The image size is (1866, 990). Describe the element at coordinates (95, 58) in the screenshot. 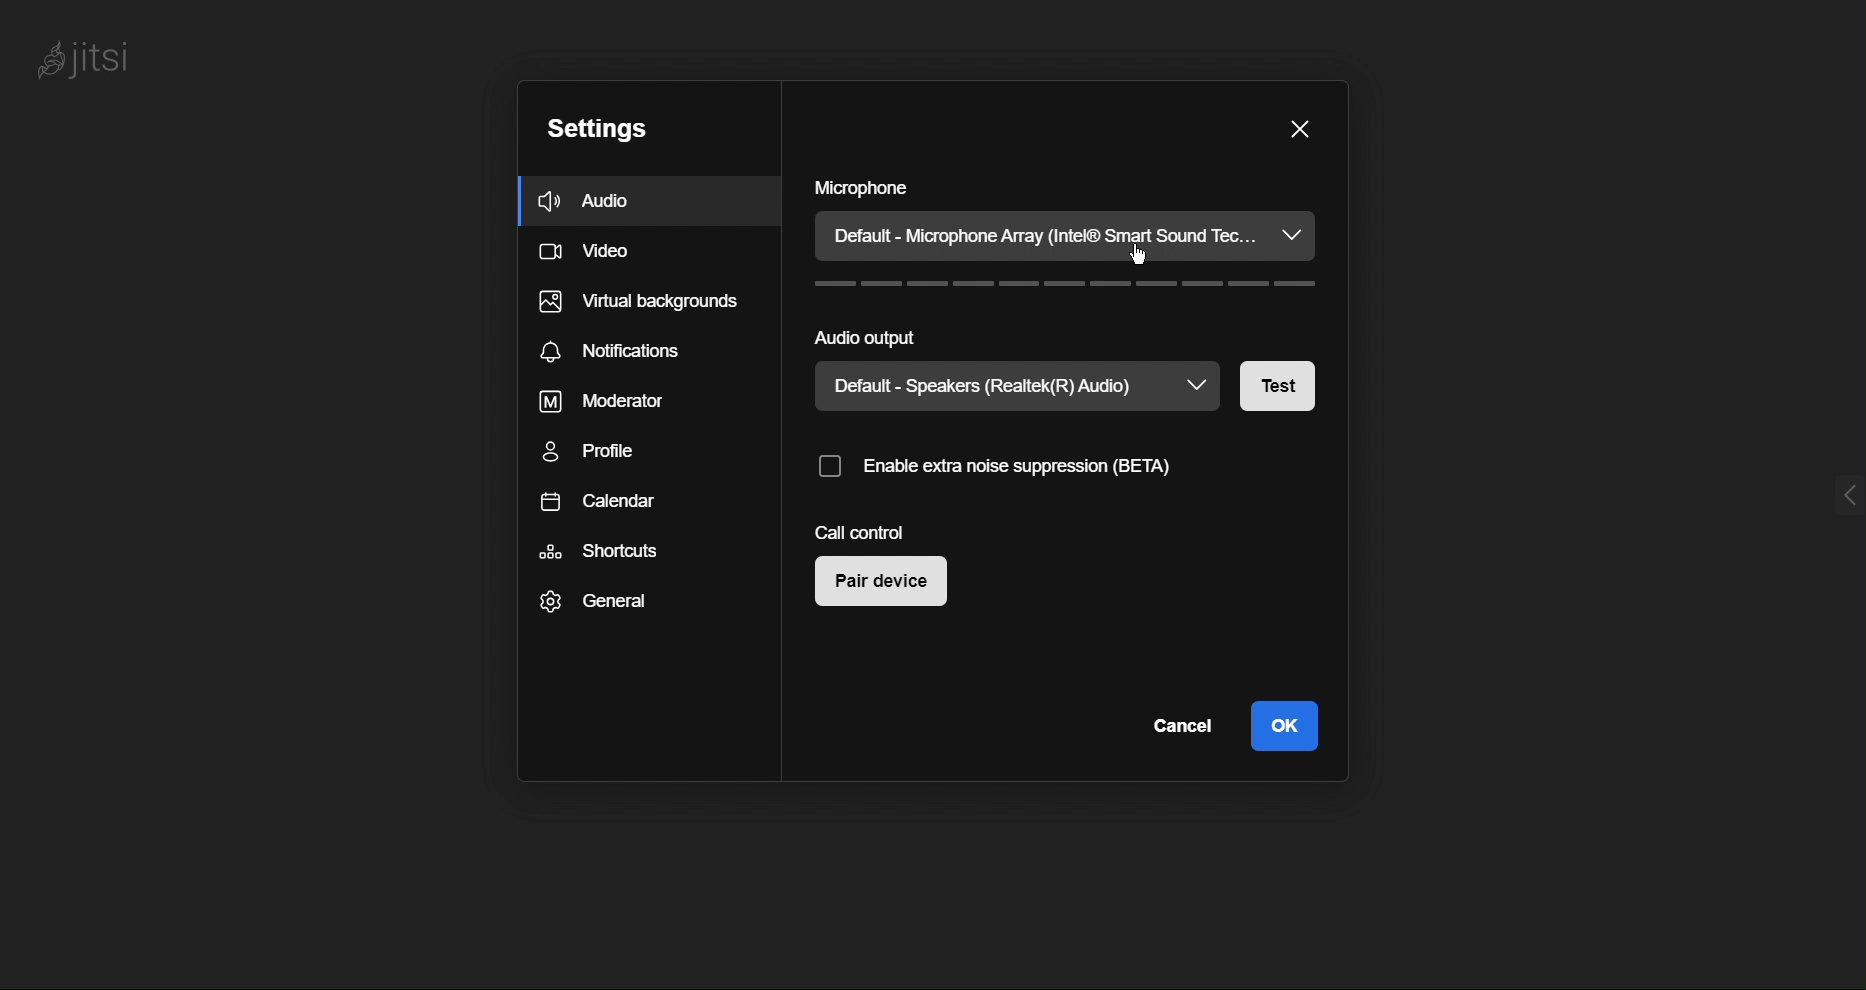

I see `Jitsi` at that location.